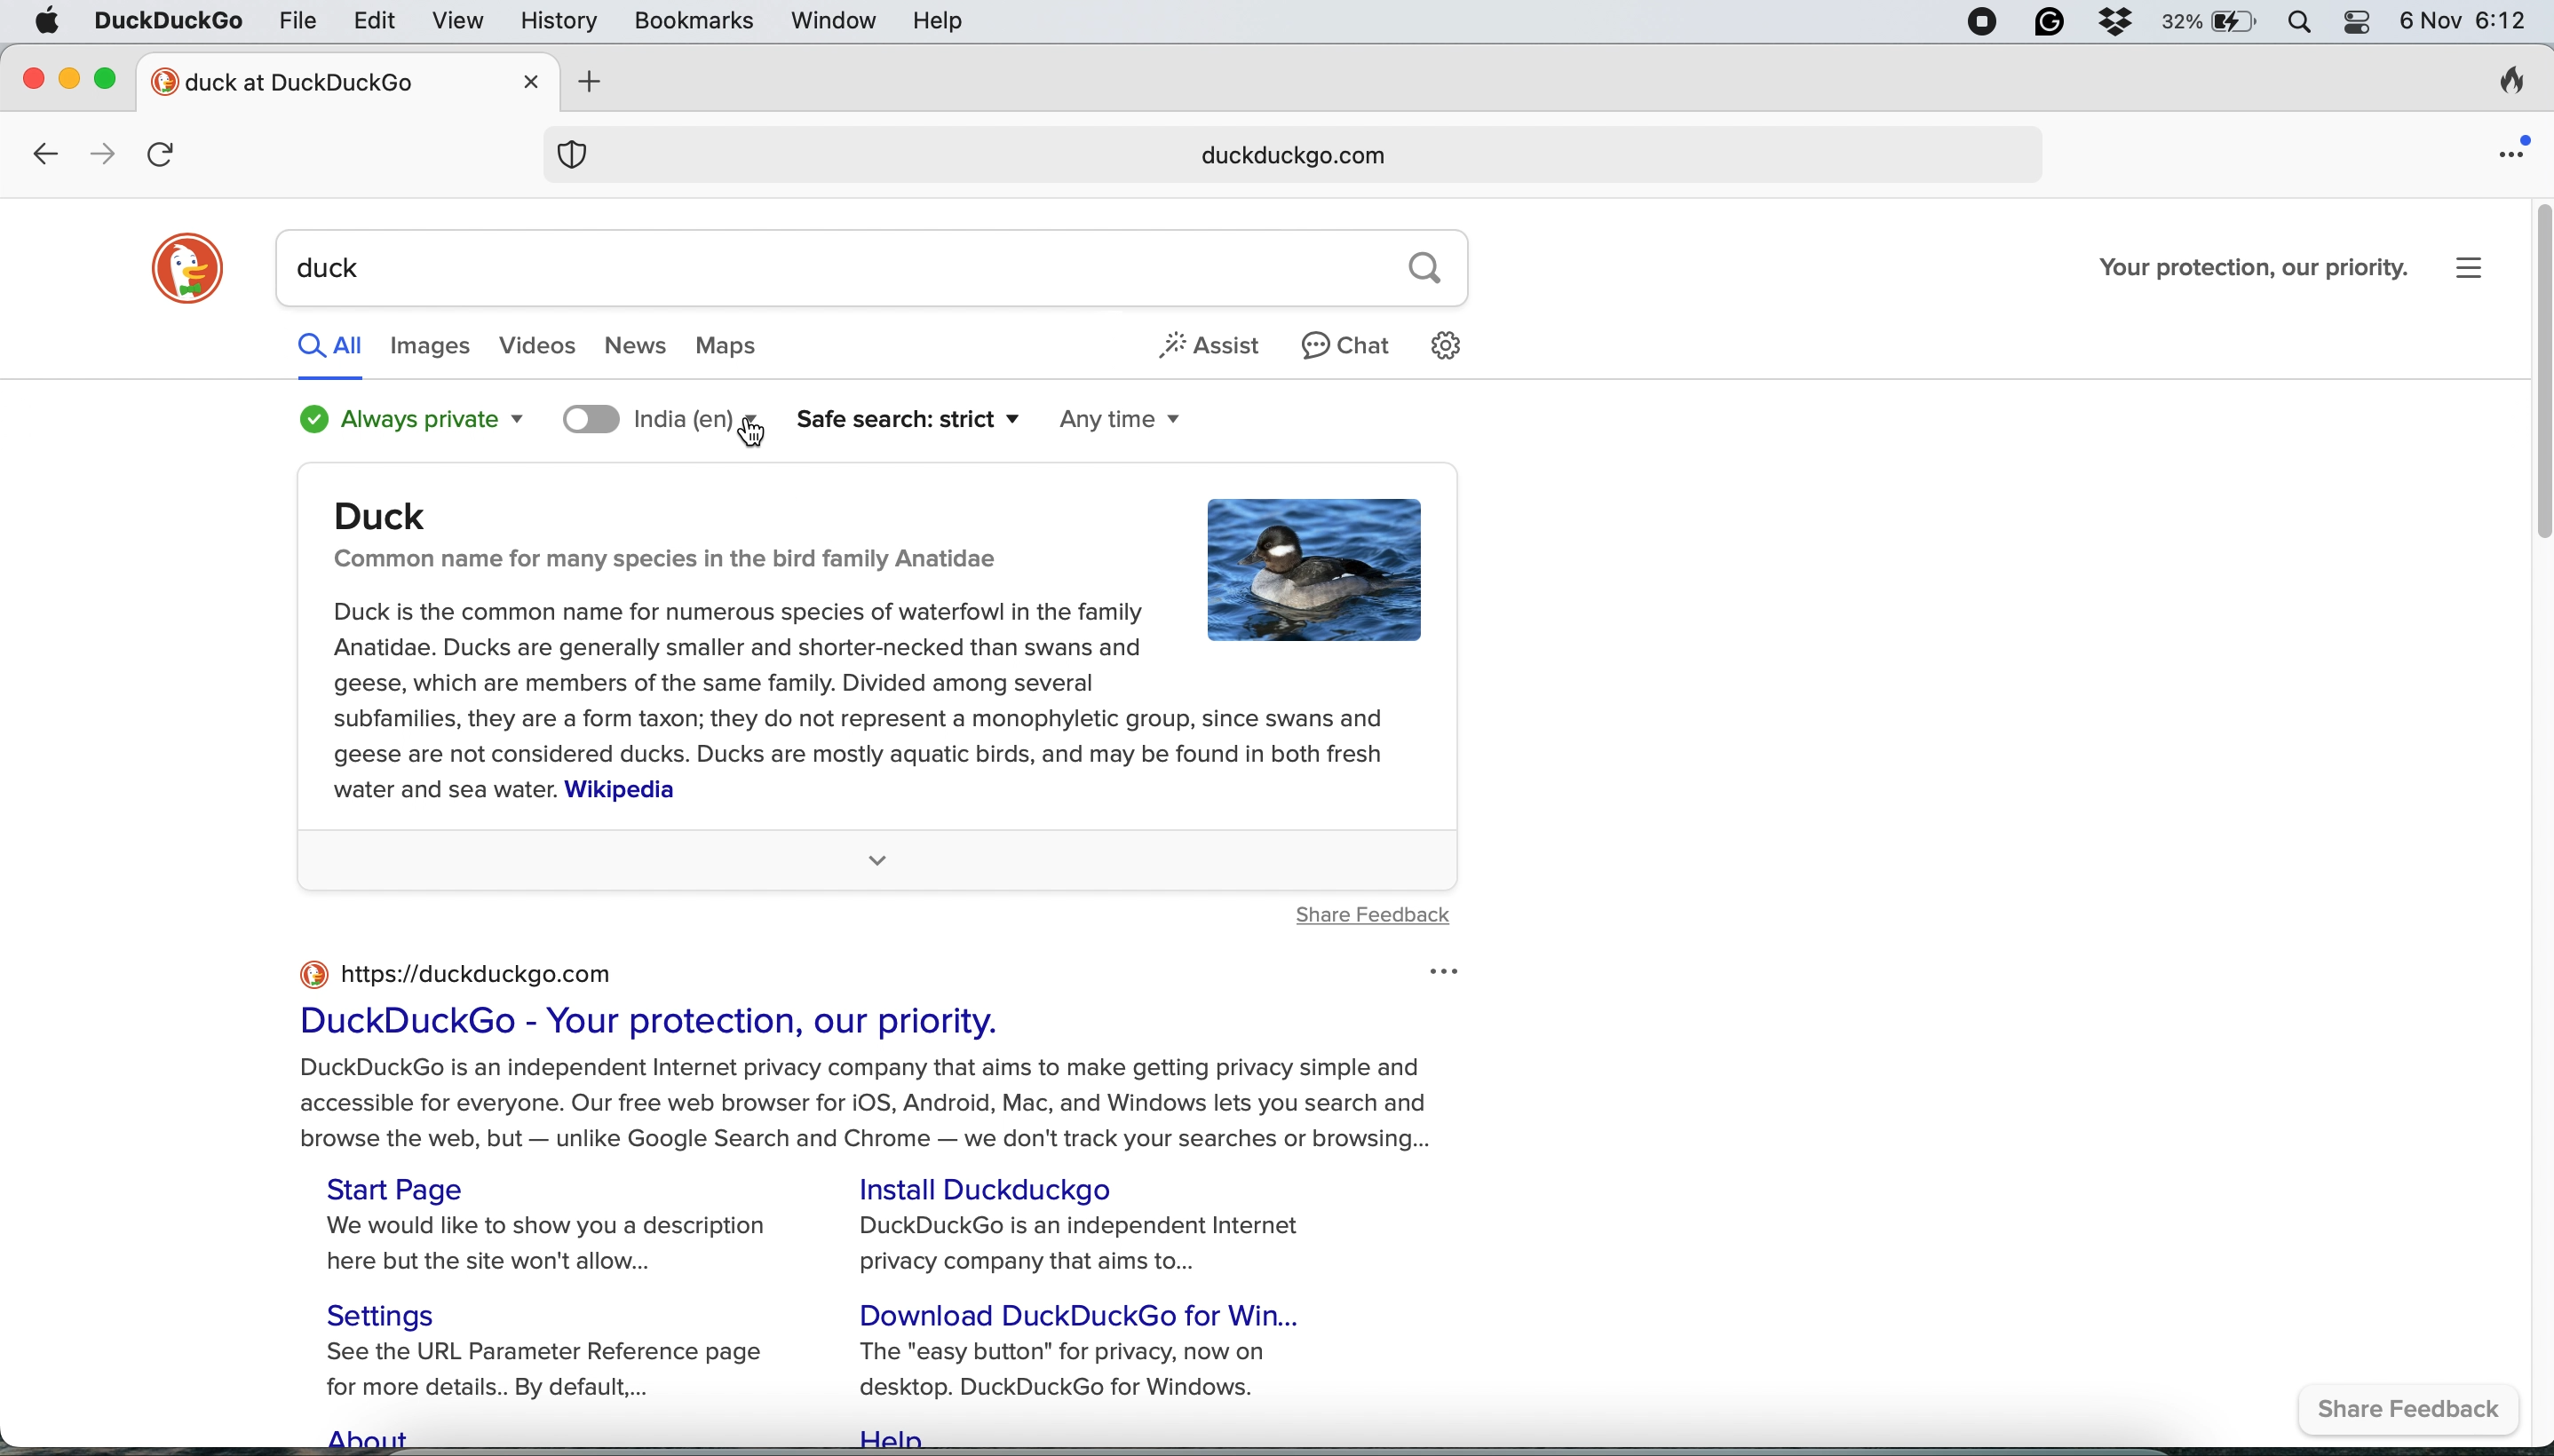 The width and height of the screenshot is (2554, 1456). I want to click on maximise, so click(115, 78).